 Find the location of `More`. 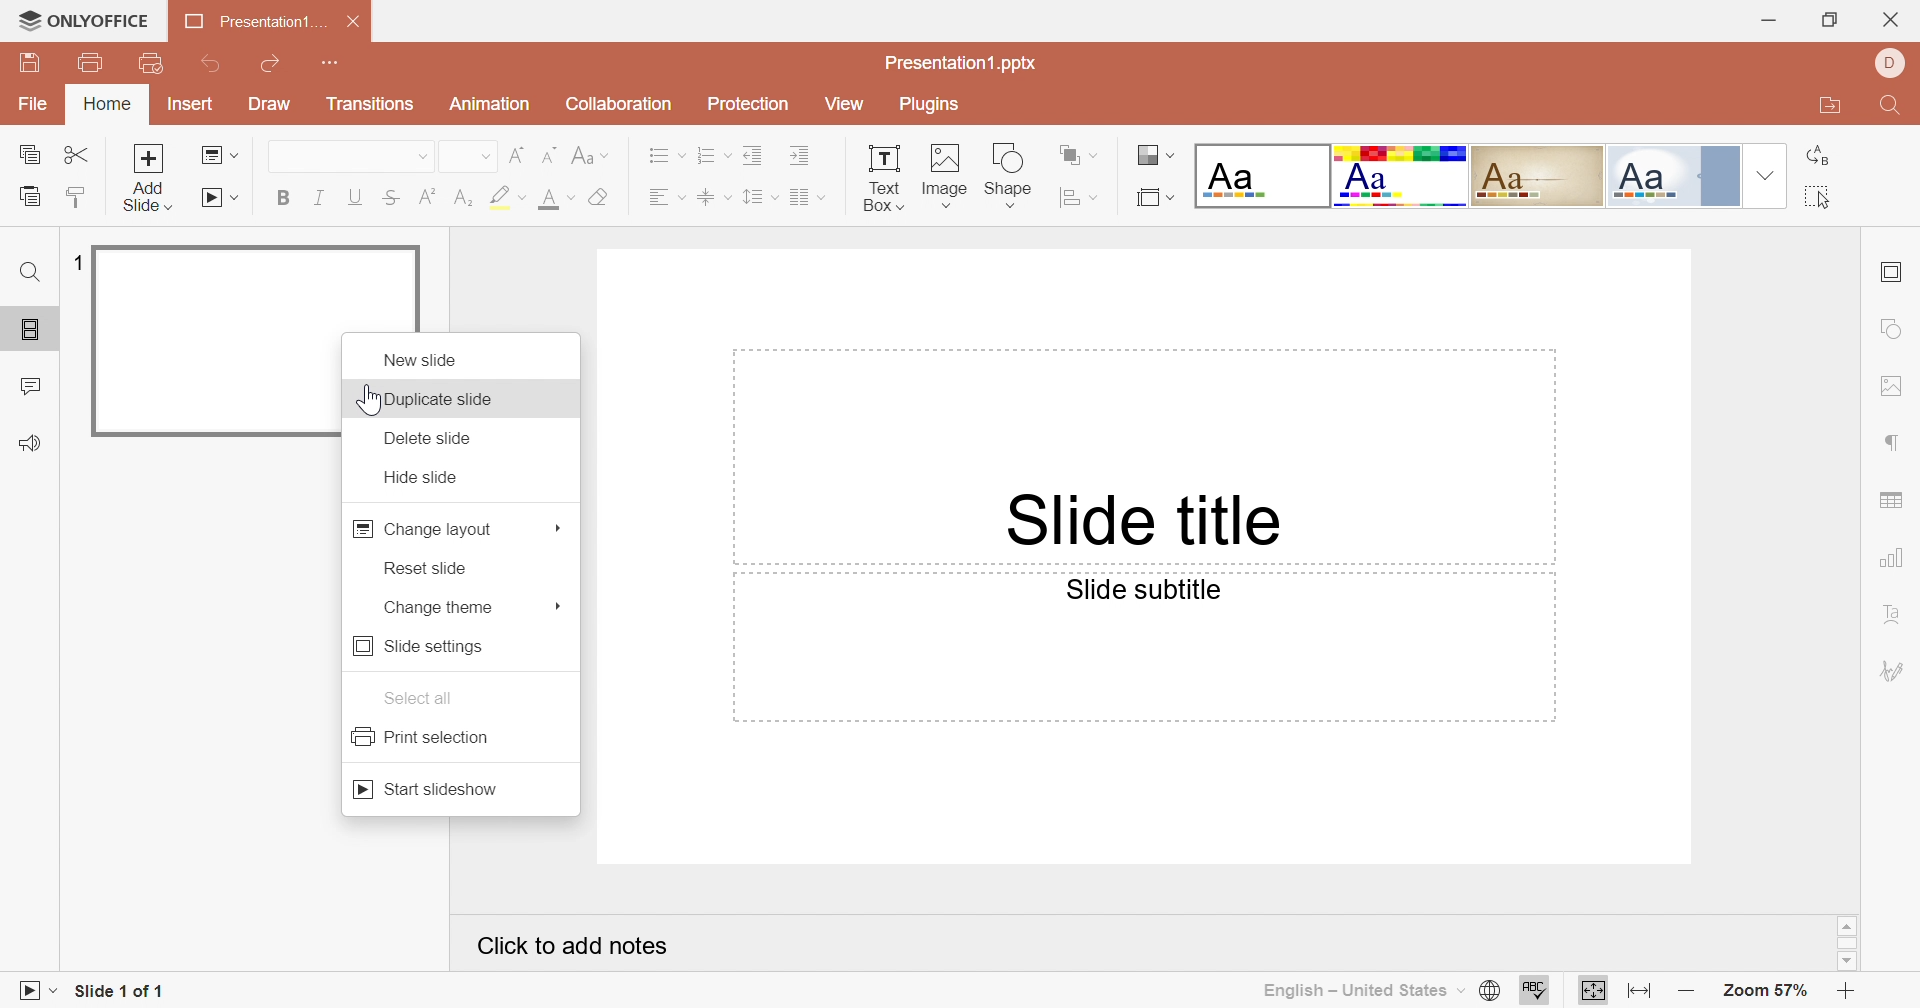

More is located at coordinates (557, 529).